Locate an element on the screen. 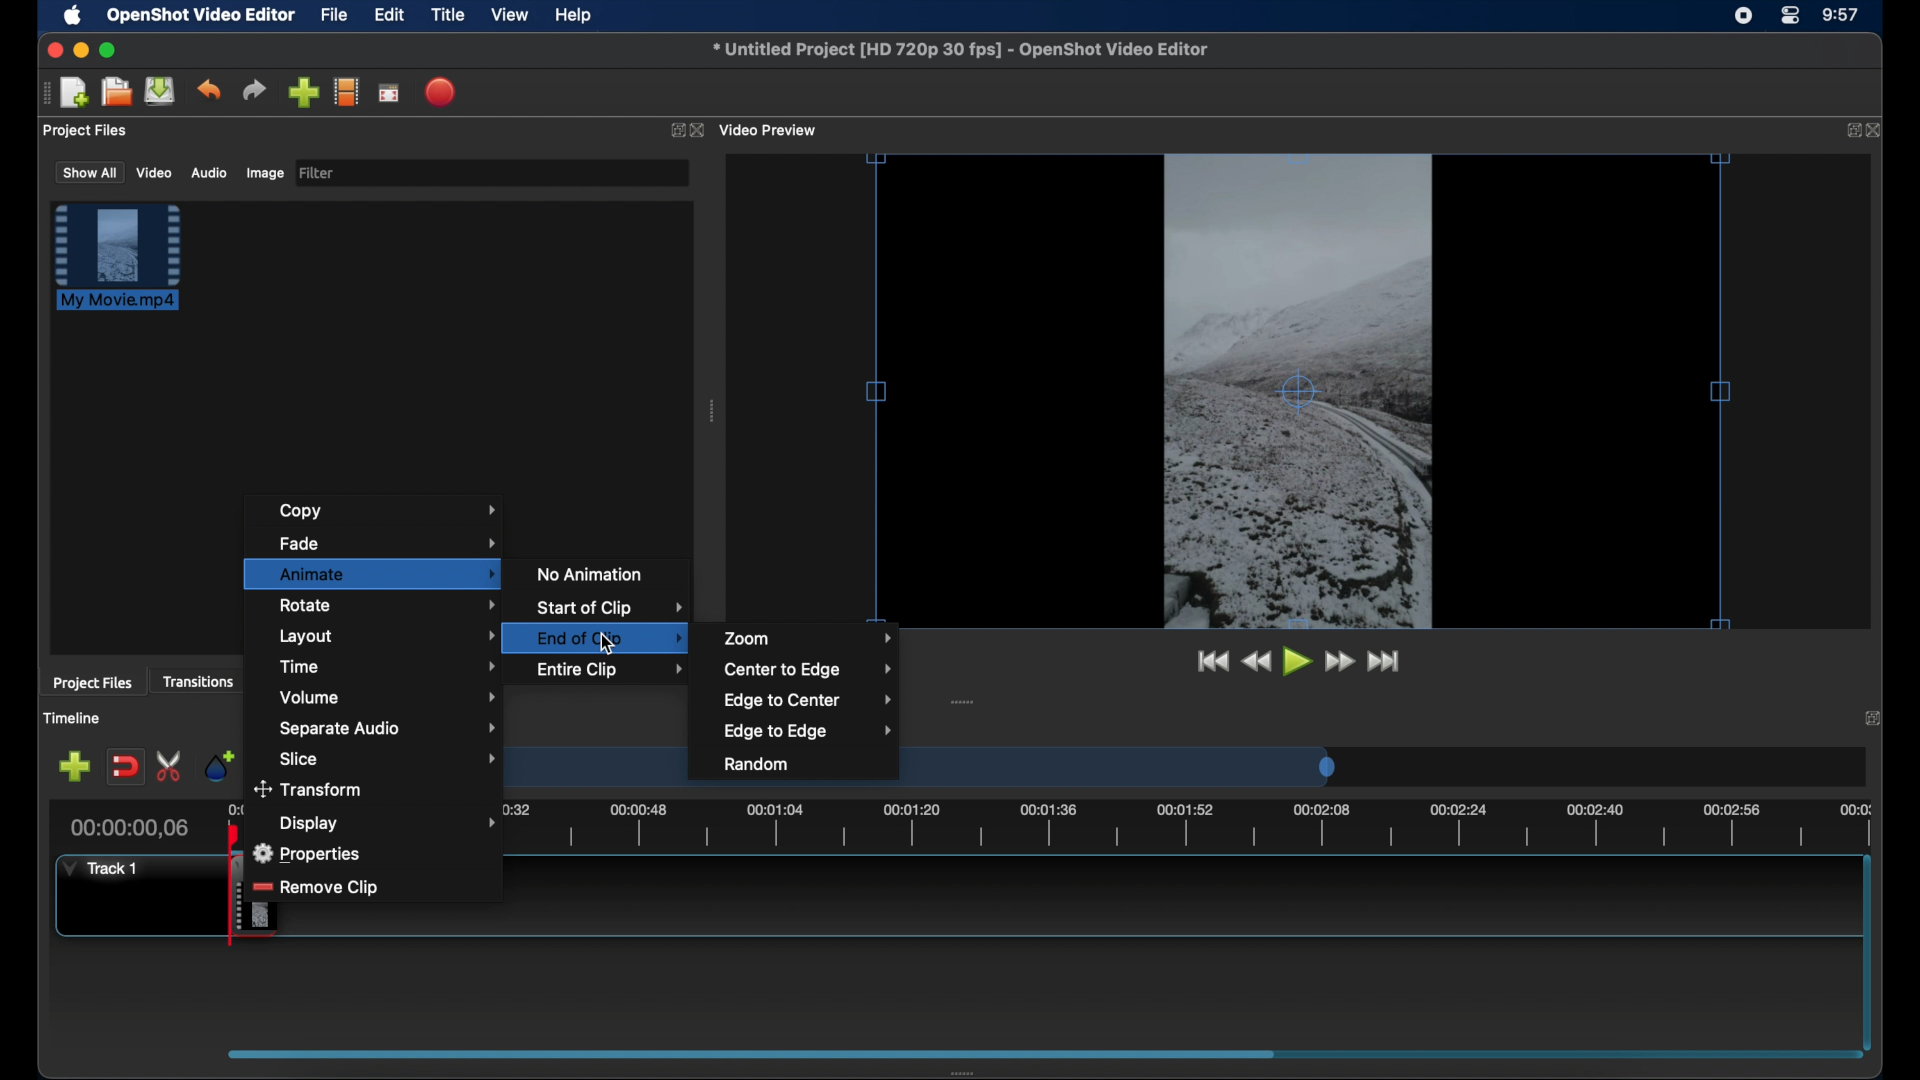  add marker is located at coordinates (219, 764).